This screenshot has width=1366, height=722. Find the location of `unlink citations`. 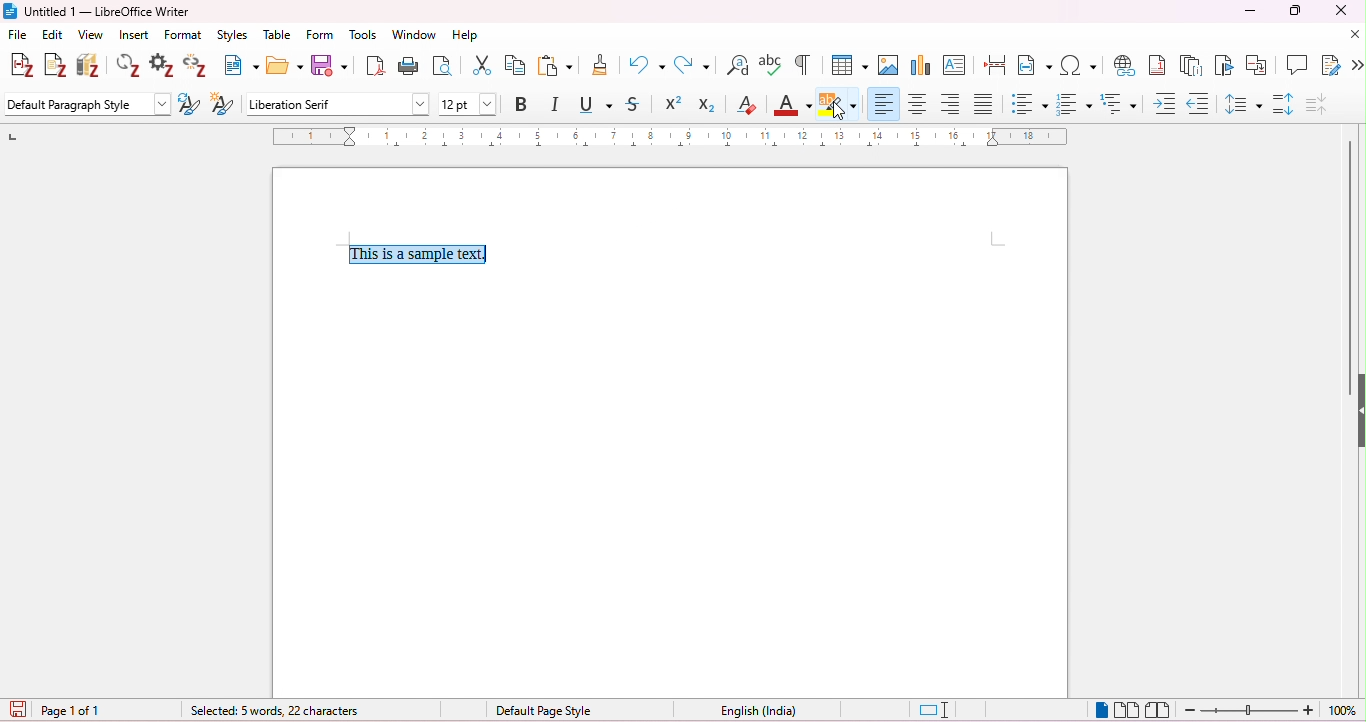

unlink citations is located at coordinates (196, 67).